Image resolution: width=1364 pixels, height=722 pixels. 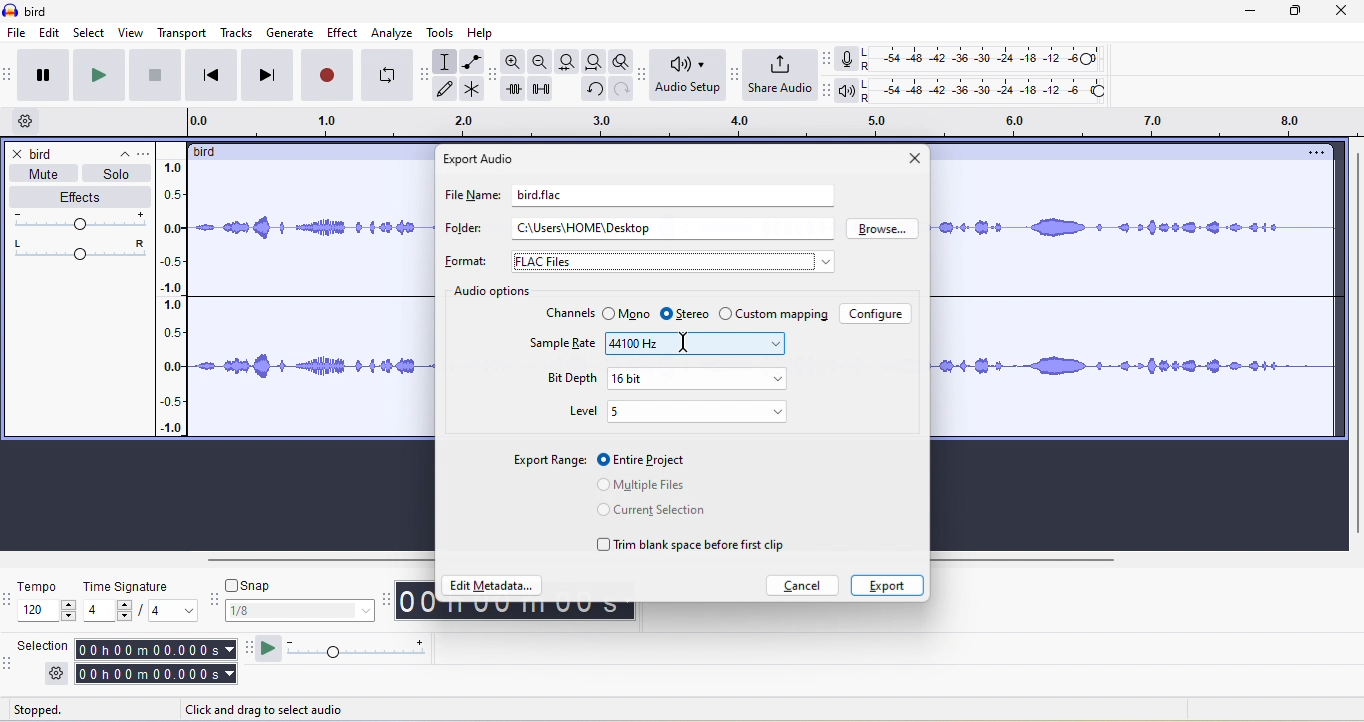 What do you see at coordinates (55, 674) in the screenshot?
I see `selection settings` at bounding box center [55, 674].